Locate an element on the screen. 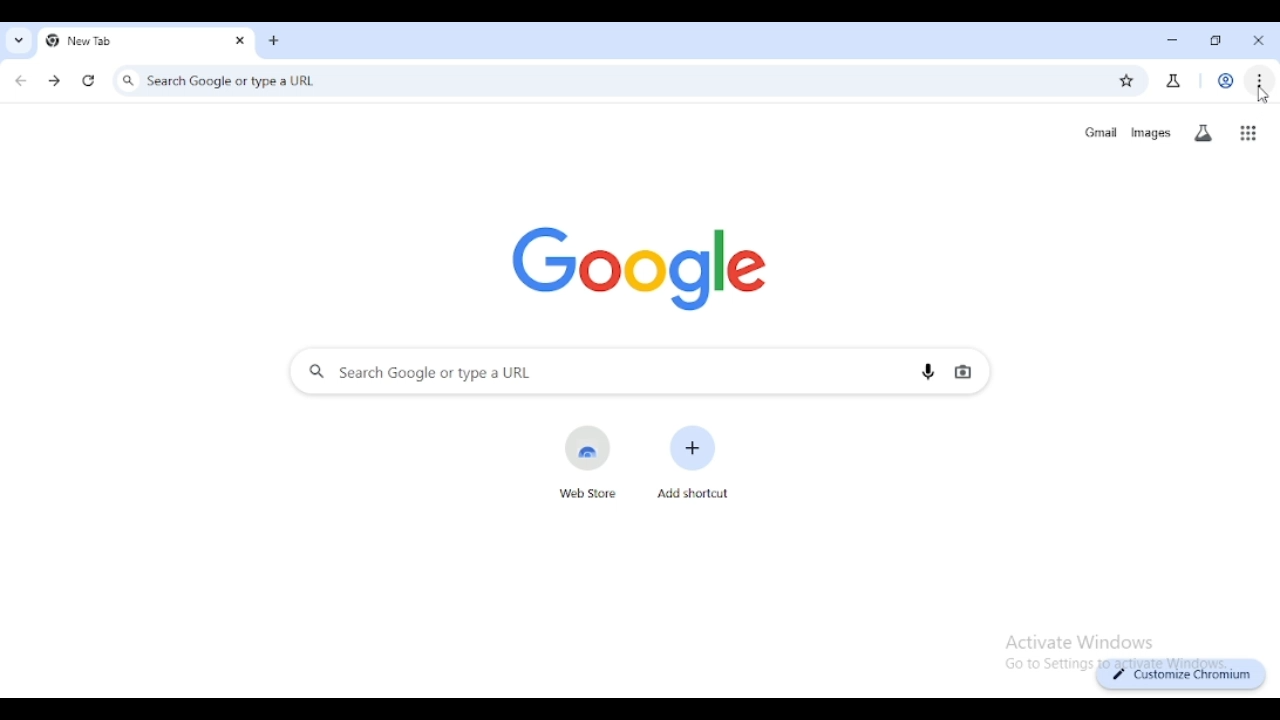 This screenshot has width=1280, height=720. maximize is located at coordinates (1217, 41).